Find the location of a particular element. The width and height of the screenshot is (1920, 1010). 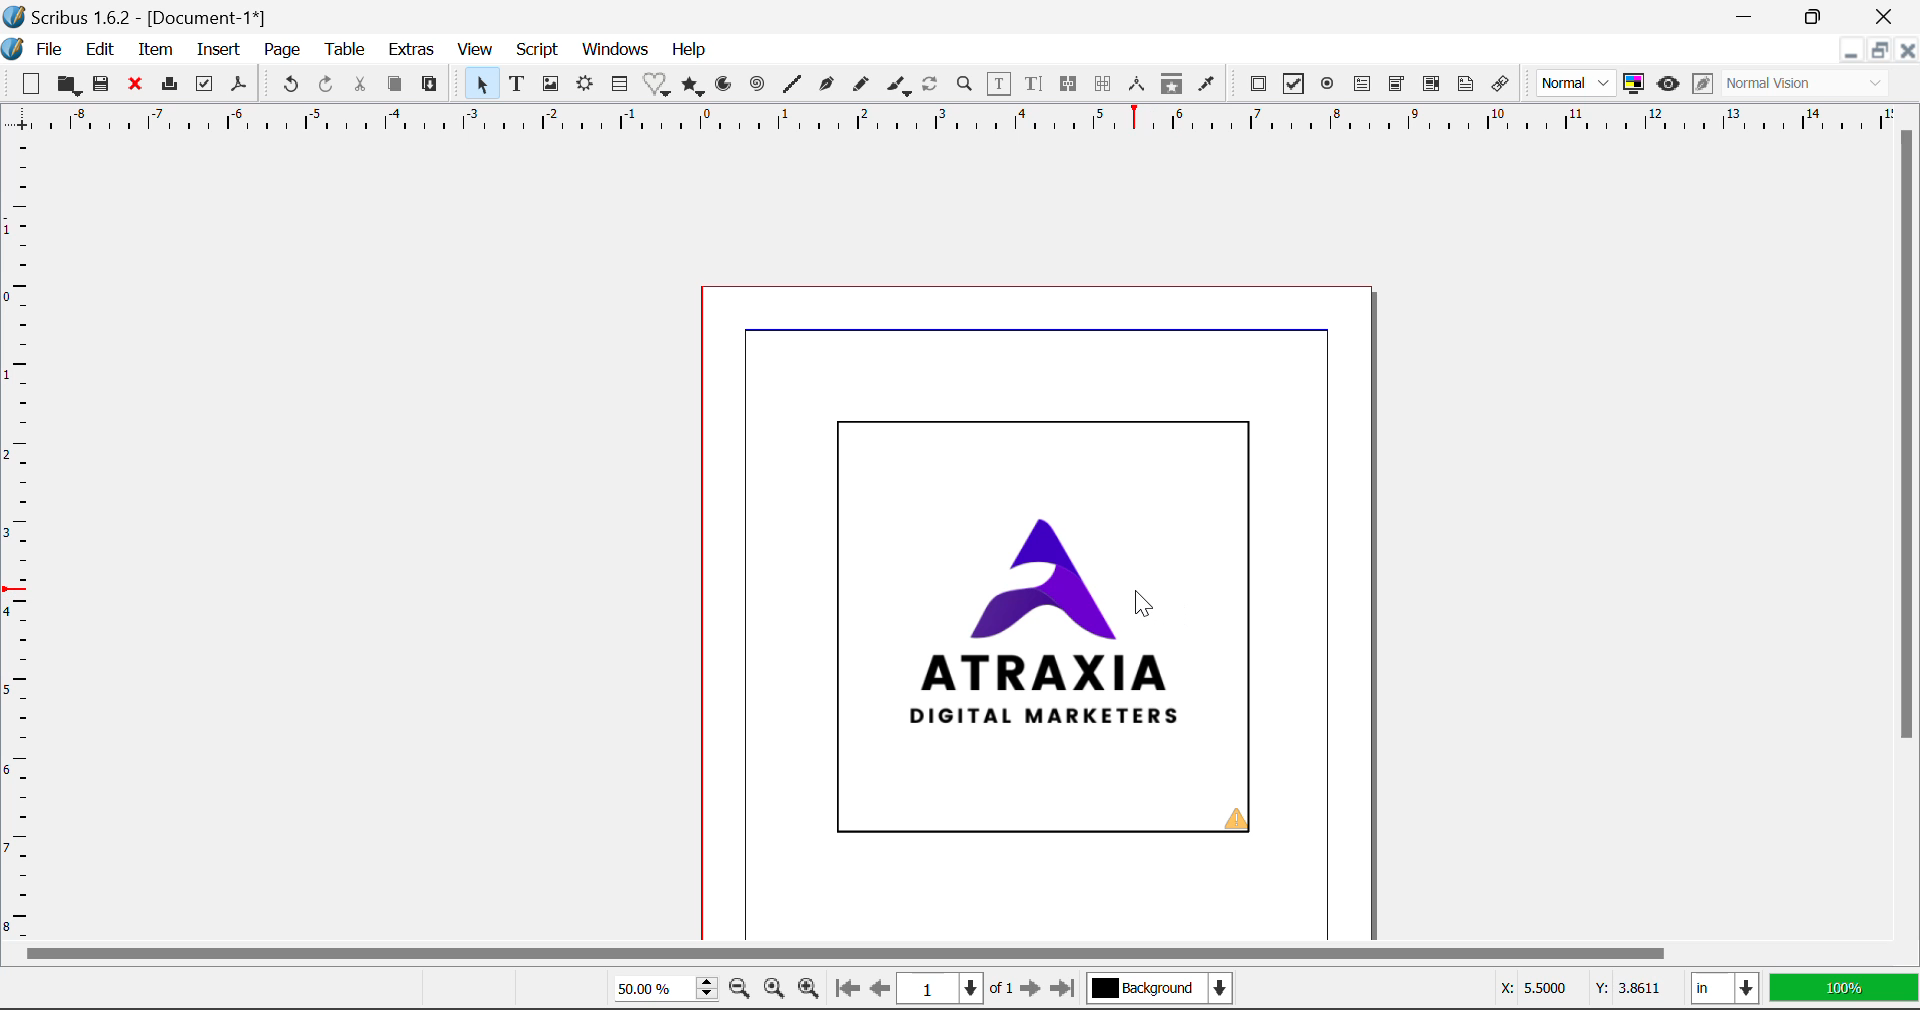

Horizontal Page Margins is located at coordinates (24, 545).